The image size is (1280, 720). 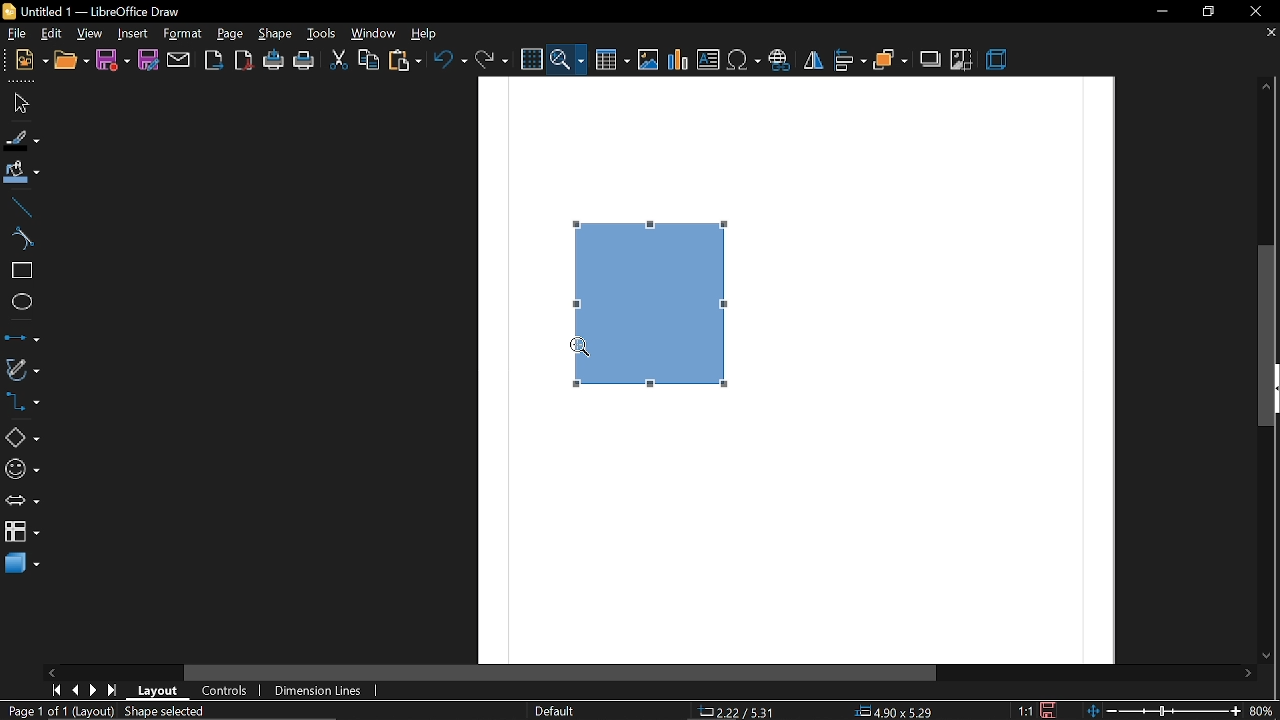 What do you see at coordinates (1208, 12) in the screenshot?
I see `restore down` at bounding box center [1208, 12].